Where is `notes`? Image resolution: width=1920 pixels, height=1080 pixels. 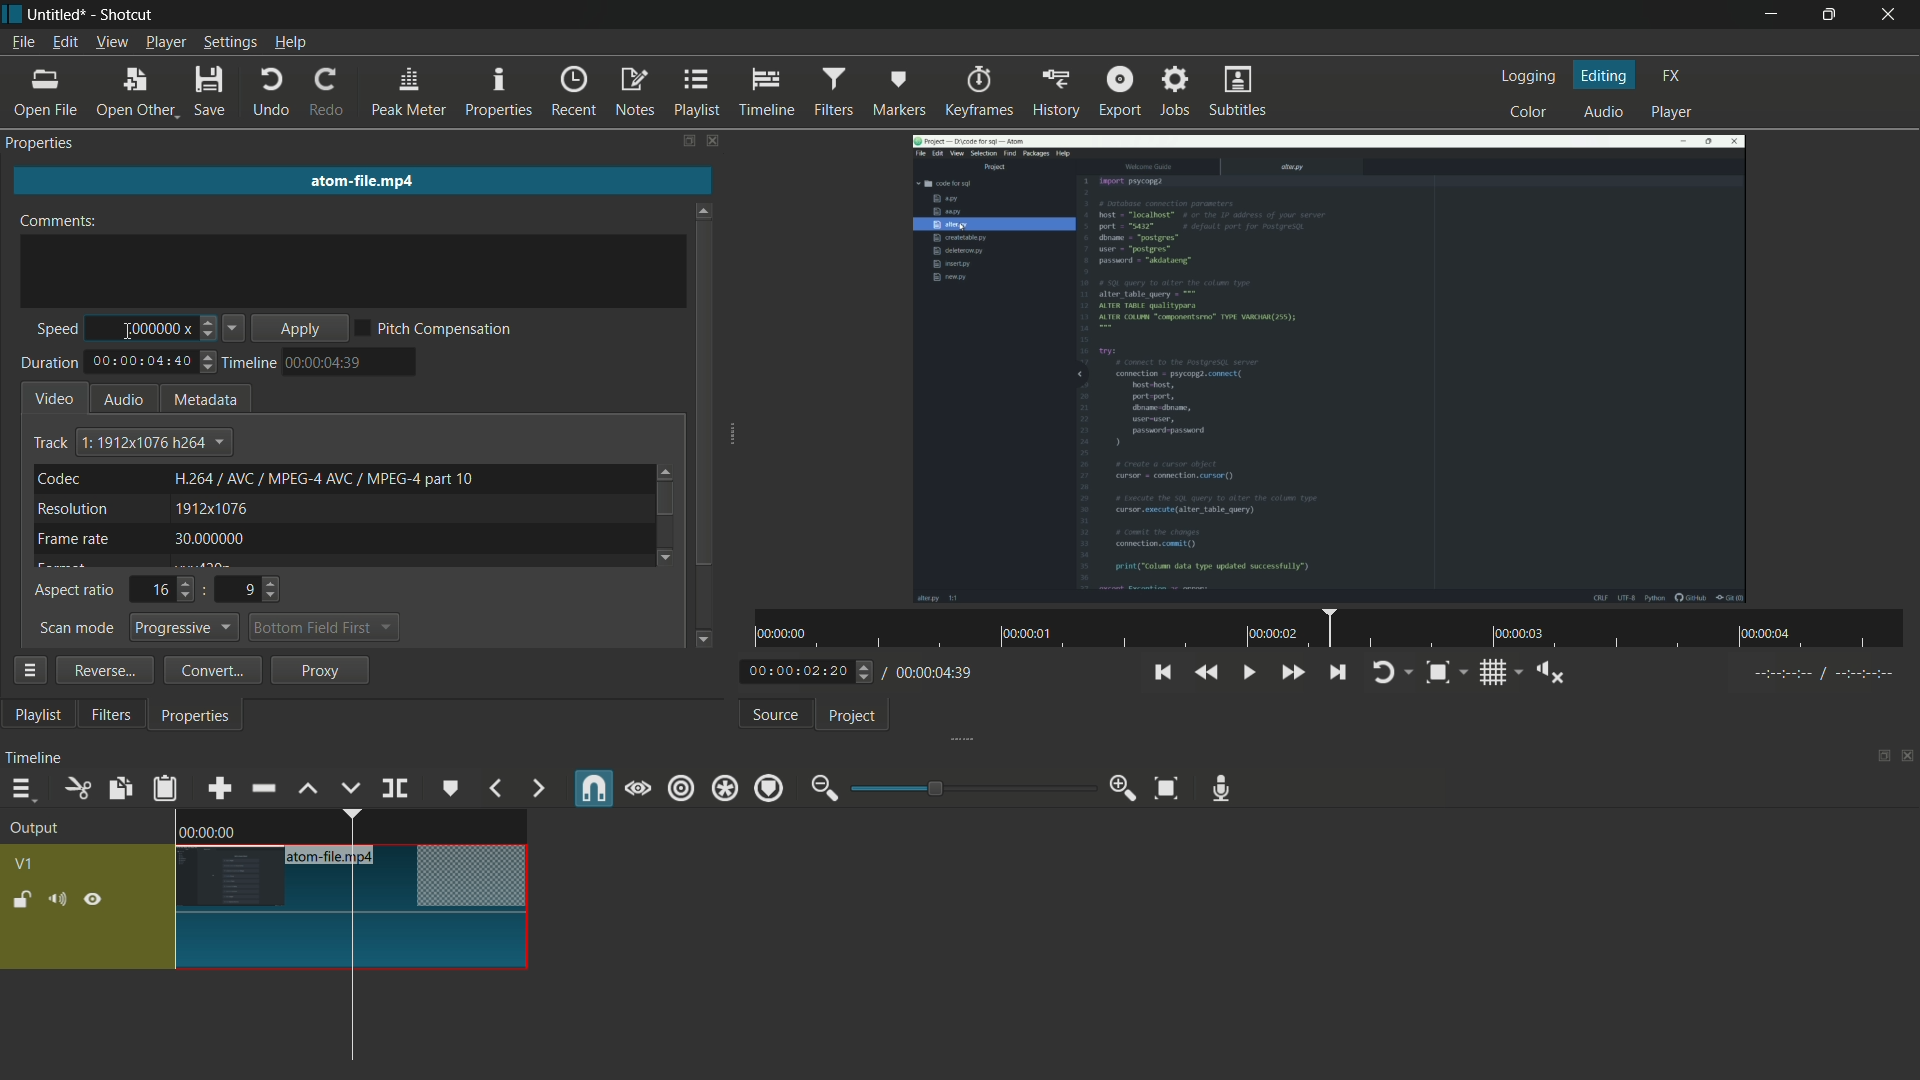 notes is located at coordinates (633, 94).